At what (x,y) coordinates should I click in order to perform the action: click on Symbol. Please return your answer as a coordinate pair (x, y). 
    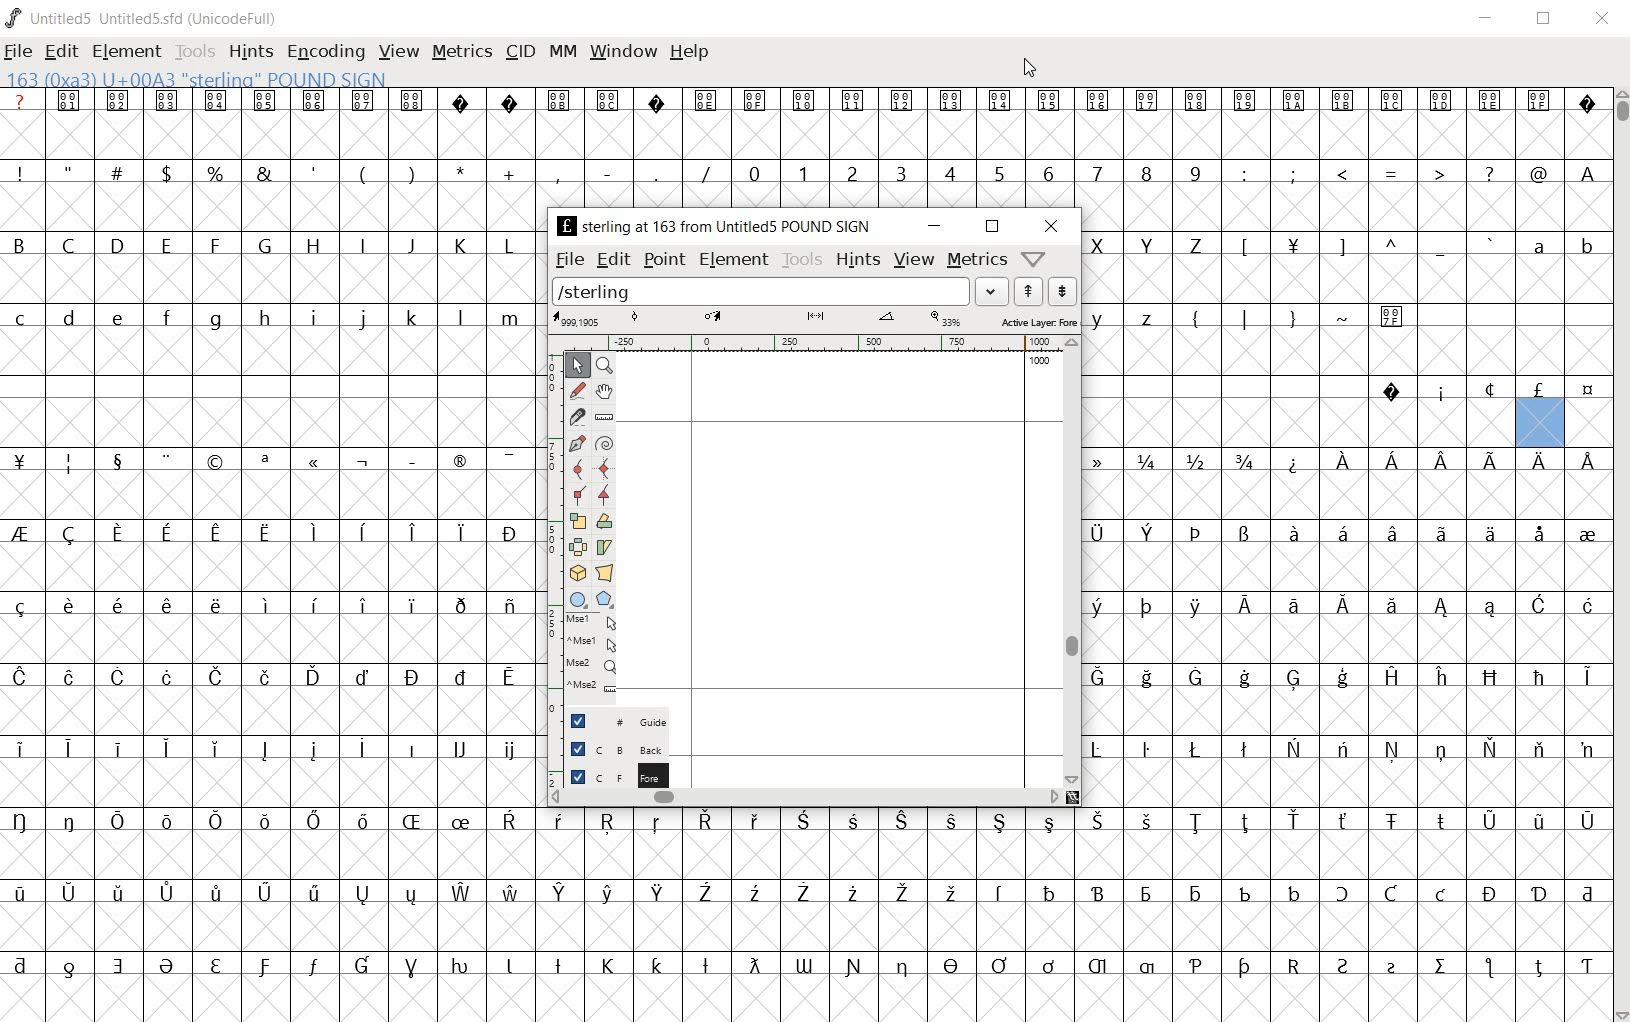
    Looking at the image, I should click on (903, 894).